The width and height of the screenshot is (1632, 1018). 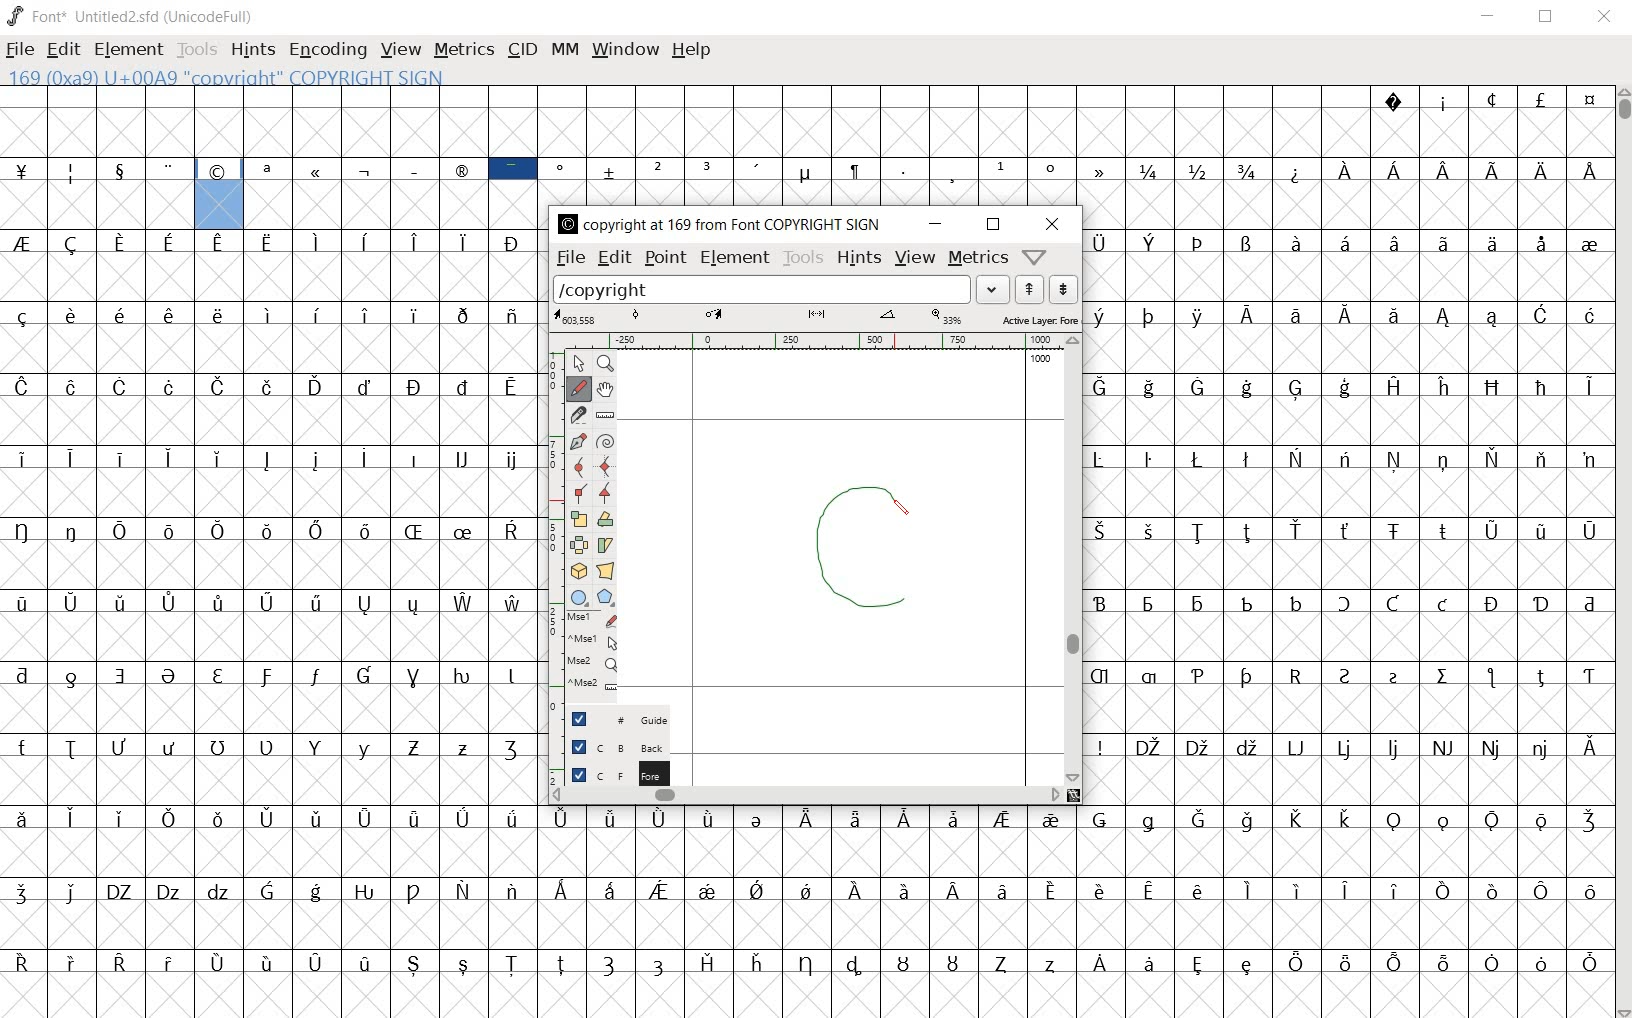 What do you see at coordinates (521, 51) in the screenshot?
I see `cid` at bounding box center [521, 51].